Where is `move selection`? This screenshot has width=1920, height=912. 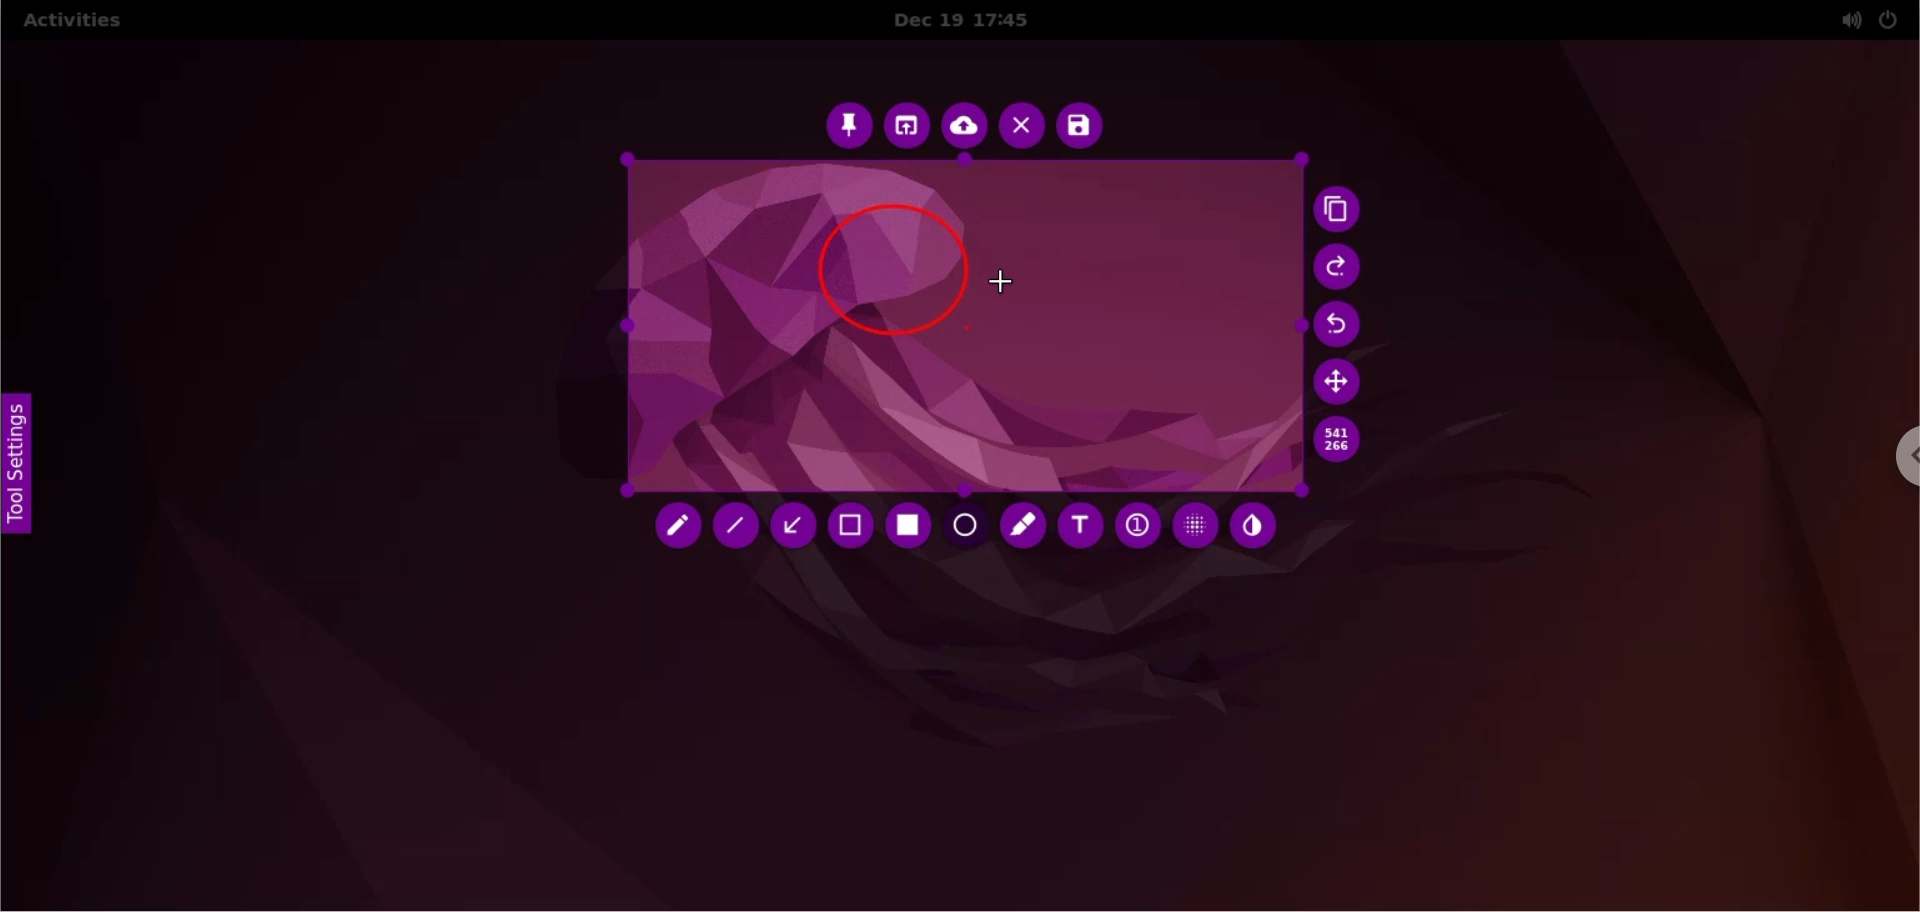
move selection is located at coordinates (1341, 381).